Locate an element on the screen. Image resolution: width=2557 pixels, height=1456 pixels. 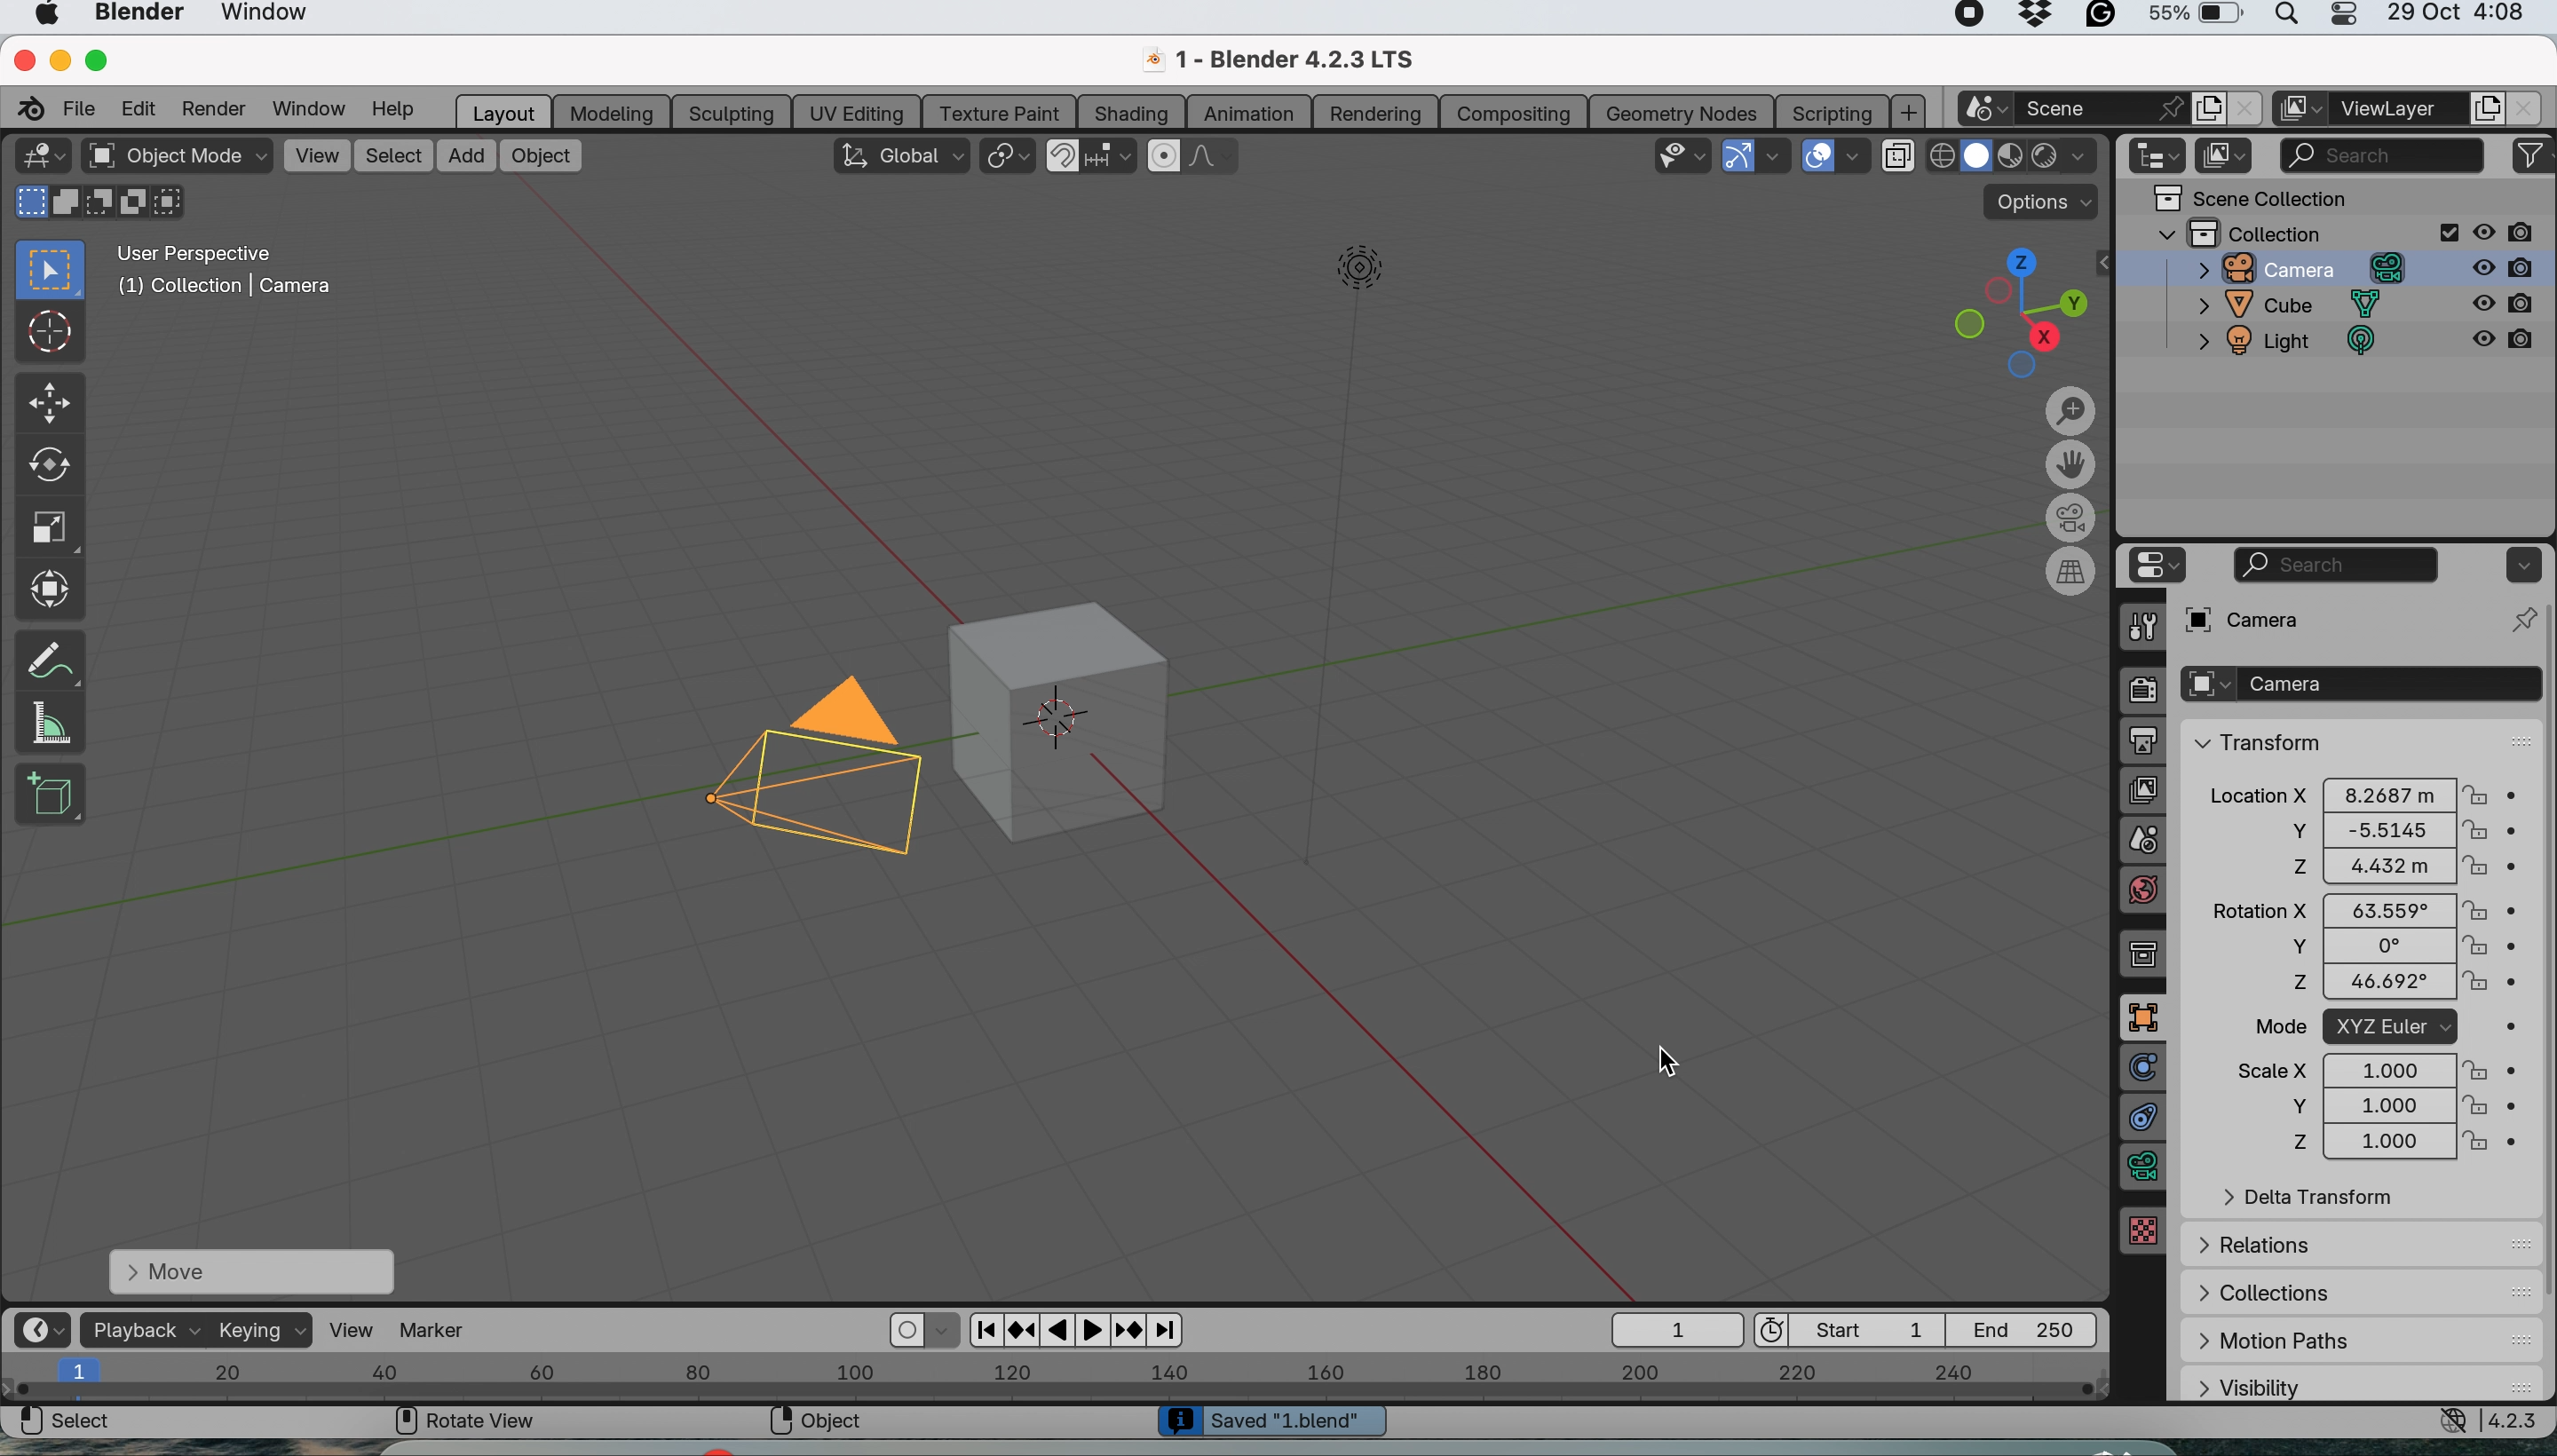
gizmos is located at coordinates (1777, 157).